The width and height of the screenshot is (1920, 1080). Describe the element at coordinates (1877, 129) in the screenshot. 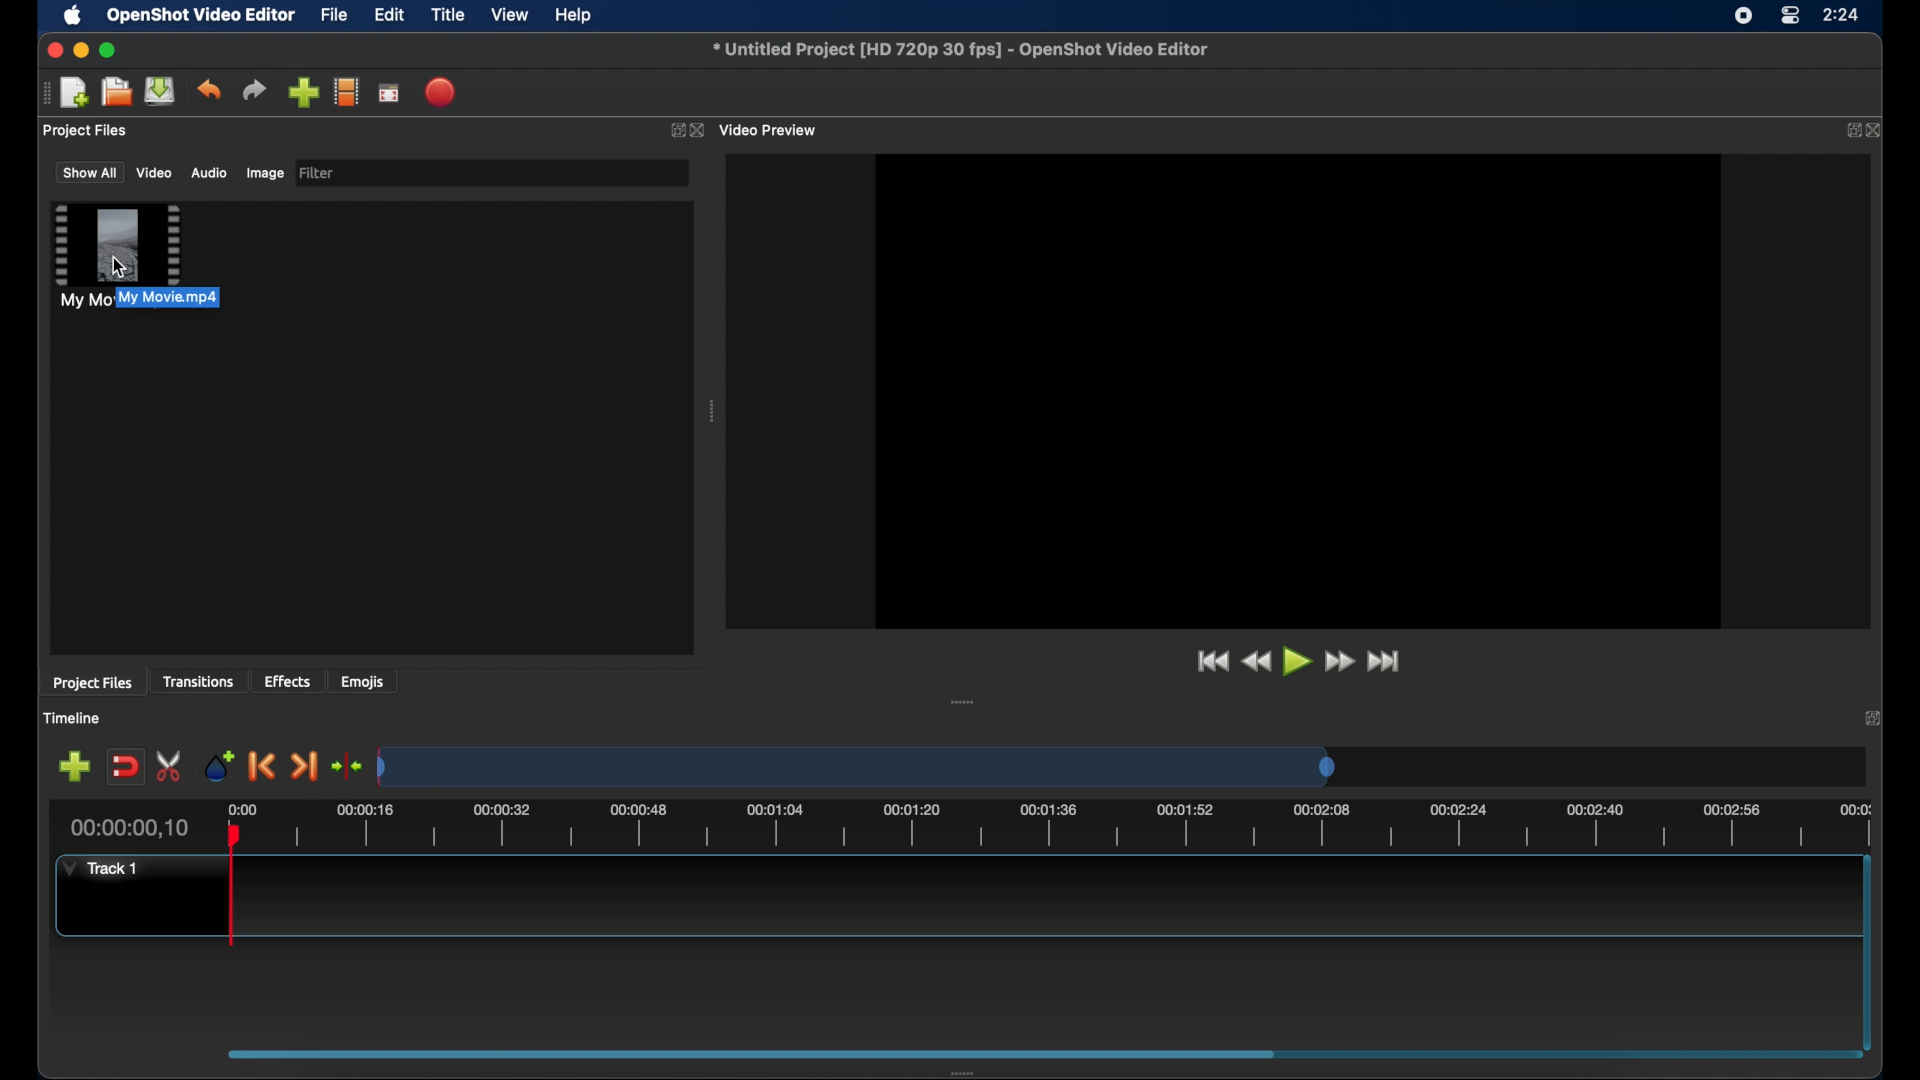

I see `close` at that location.